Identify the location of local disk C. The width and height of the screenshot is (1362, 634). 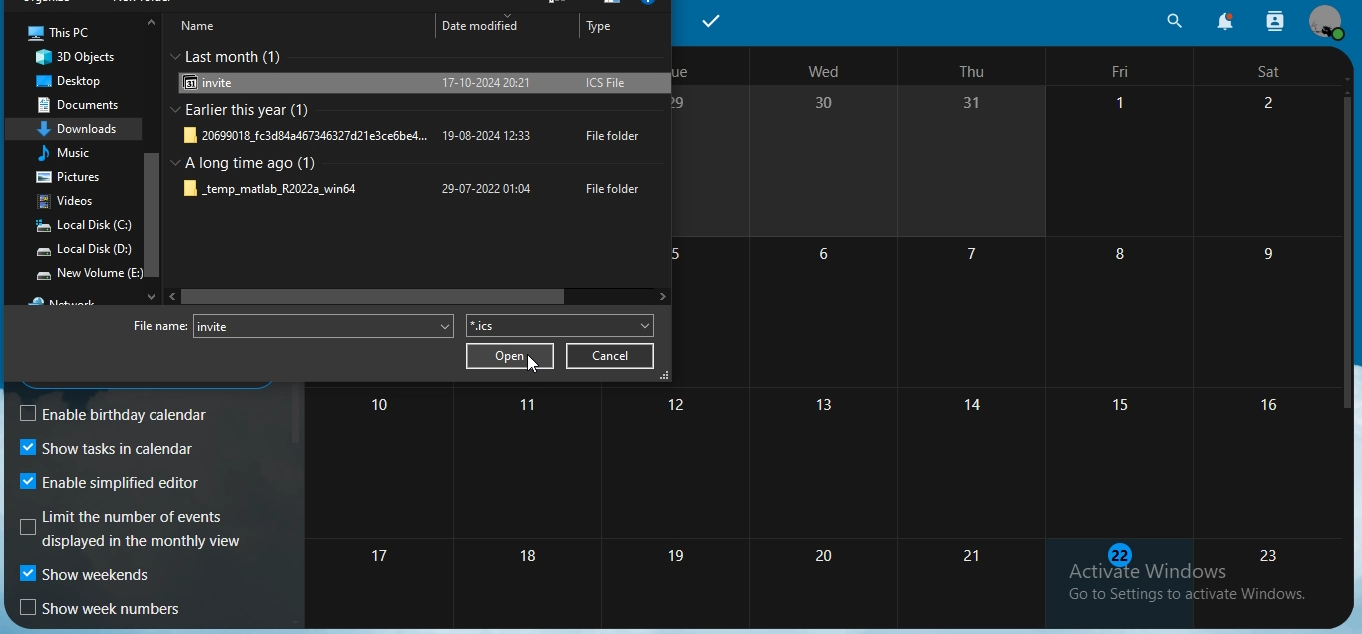
(83, 227).